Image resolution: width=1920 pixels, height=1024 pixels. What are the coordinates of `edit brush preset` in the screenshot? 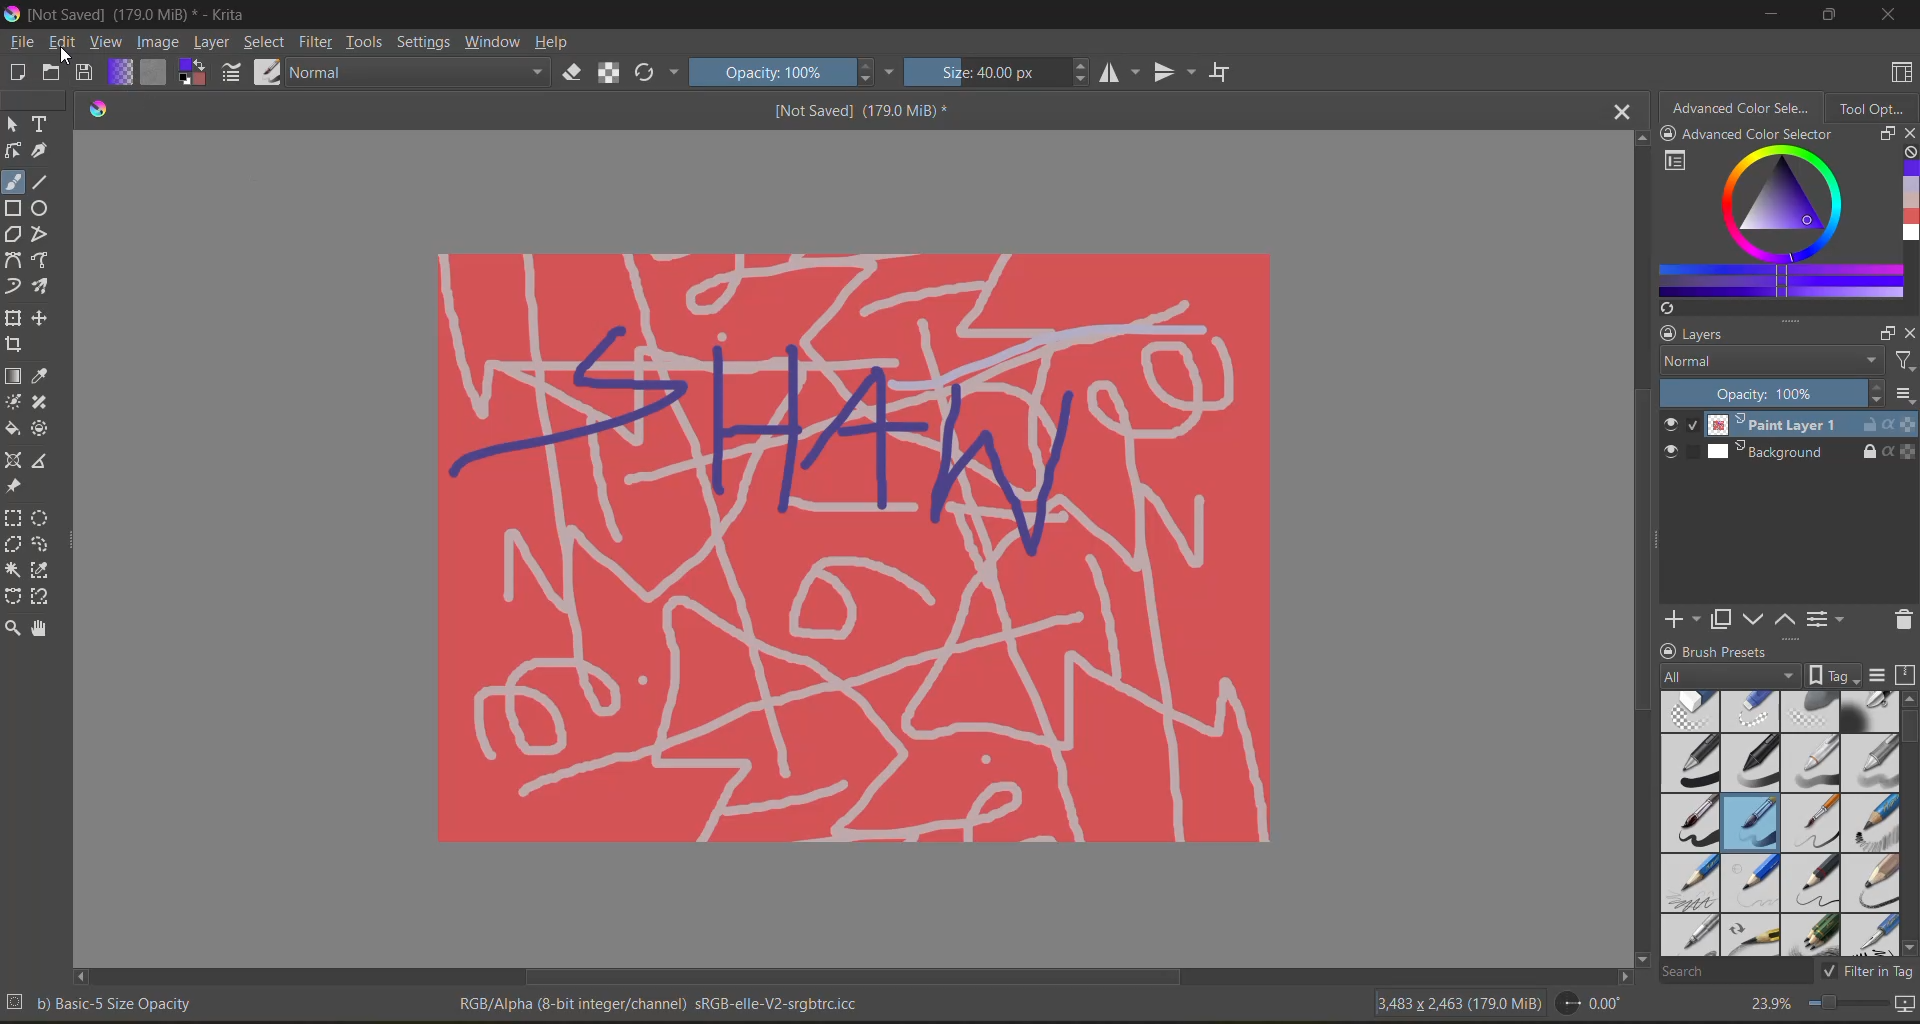 It's located at (235, 75).